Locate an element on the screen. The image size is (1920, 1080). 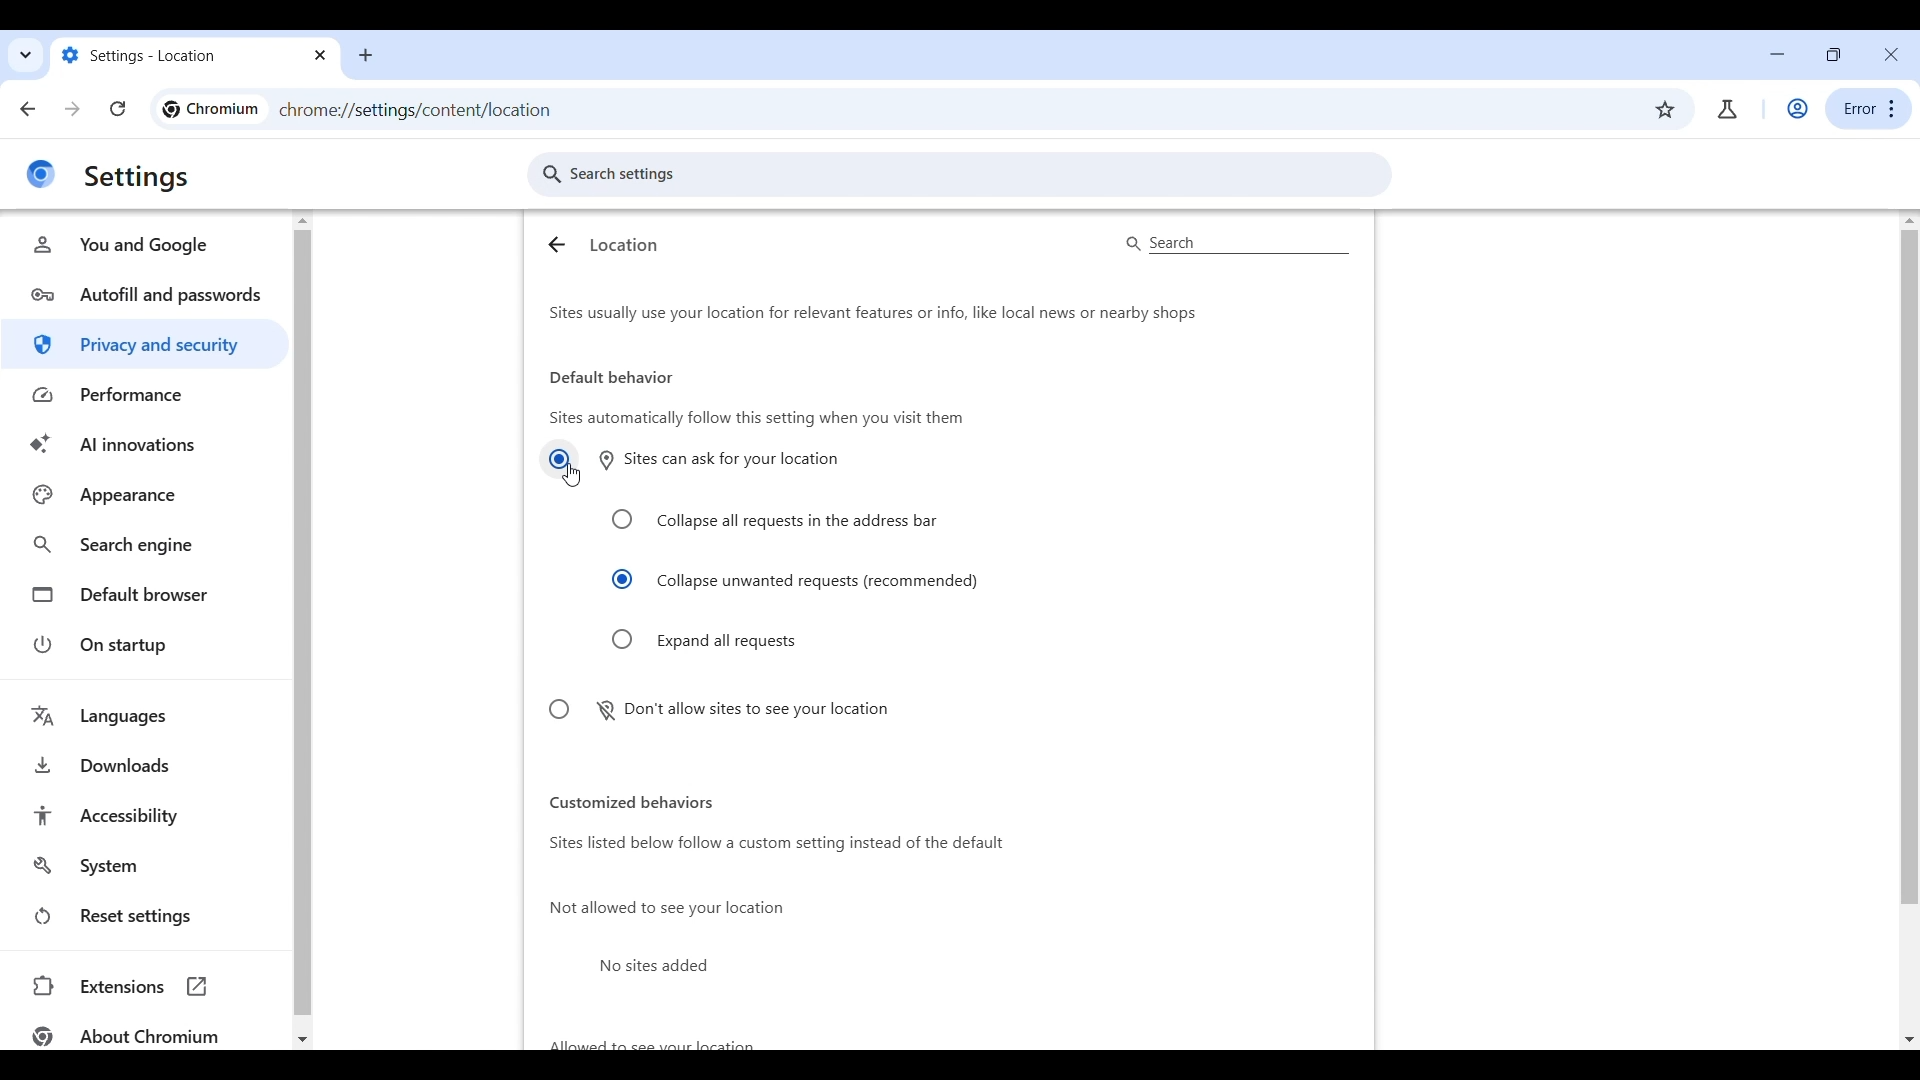
chrome logo is located at coordinates (40, 174).